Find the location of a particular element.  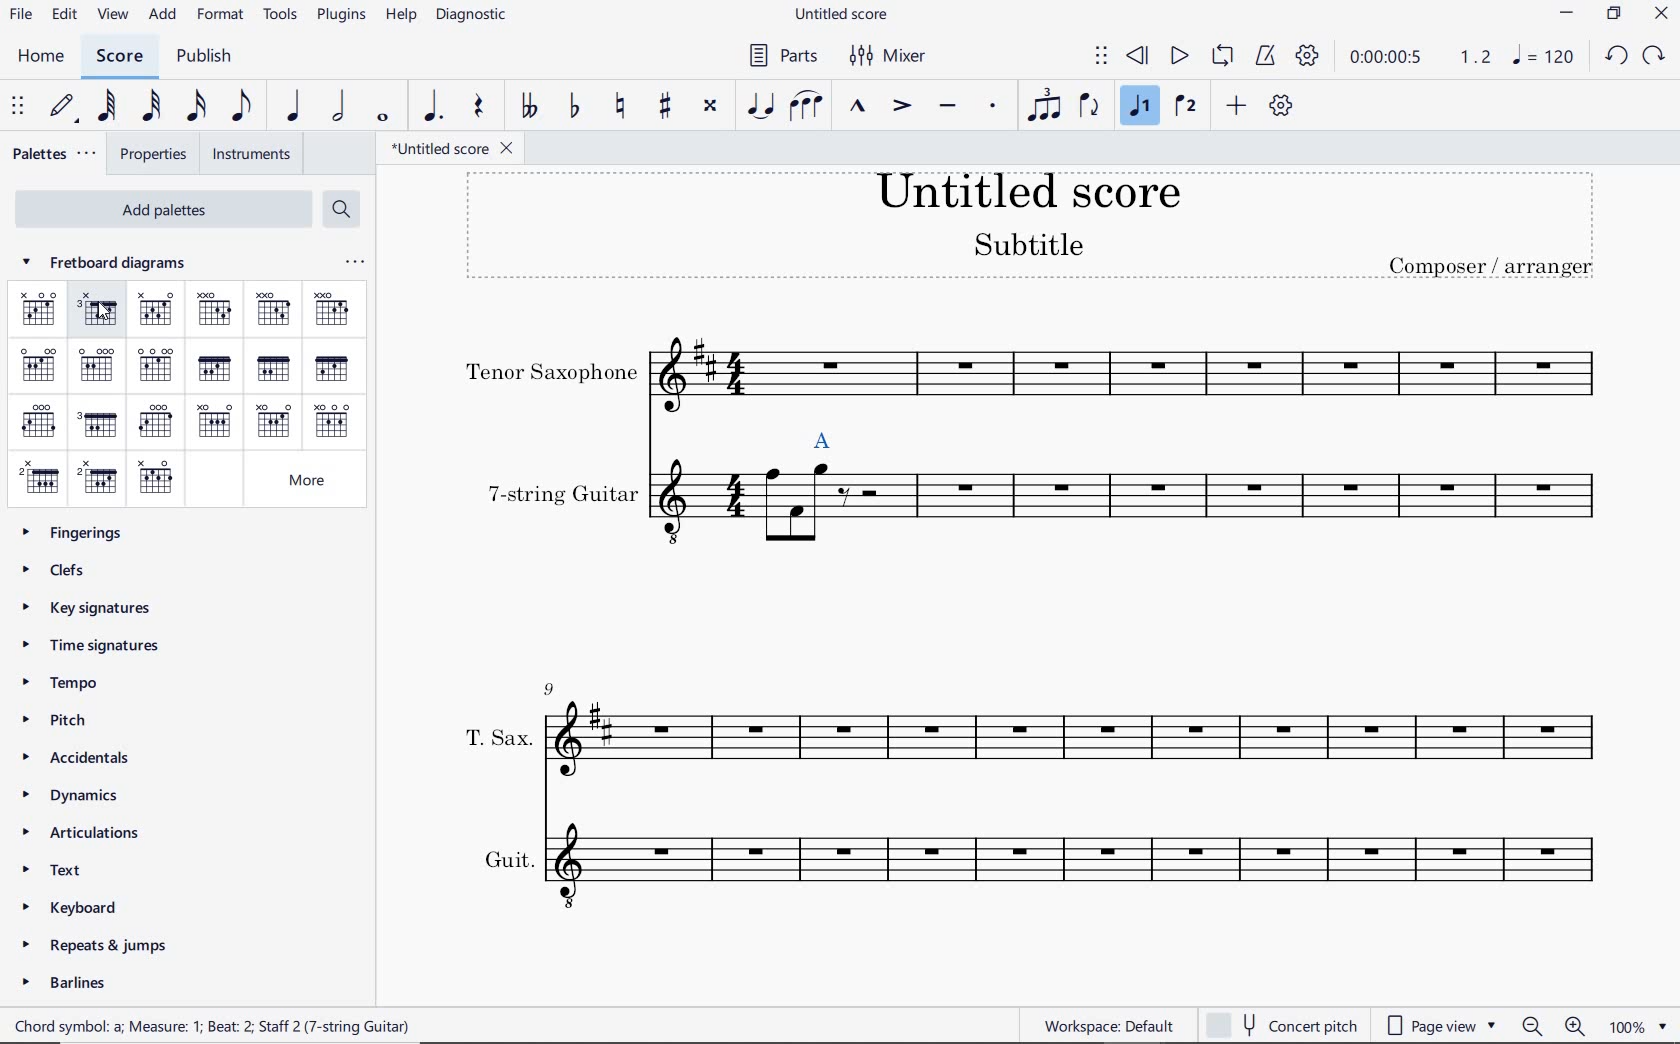

ACCENT is located at coordinates (903, 106).